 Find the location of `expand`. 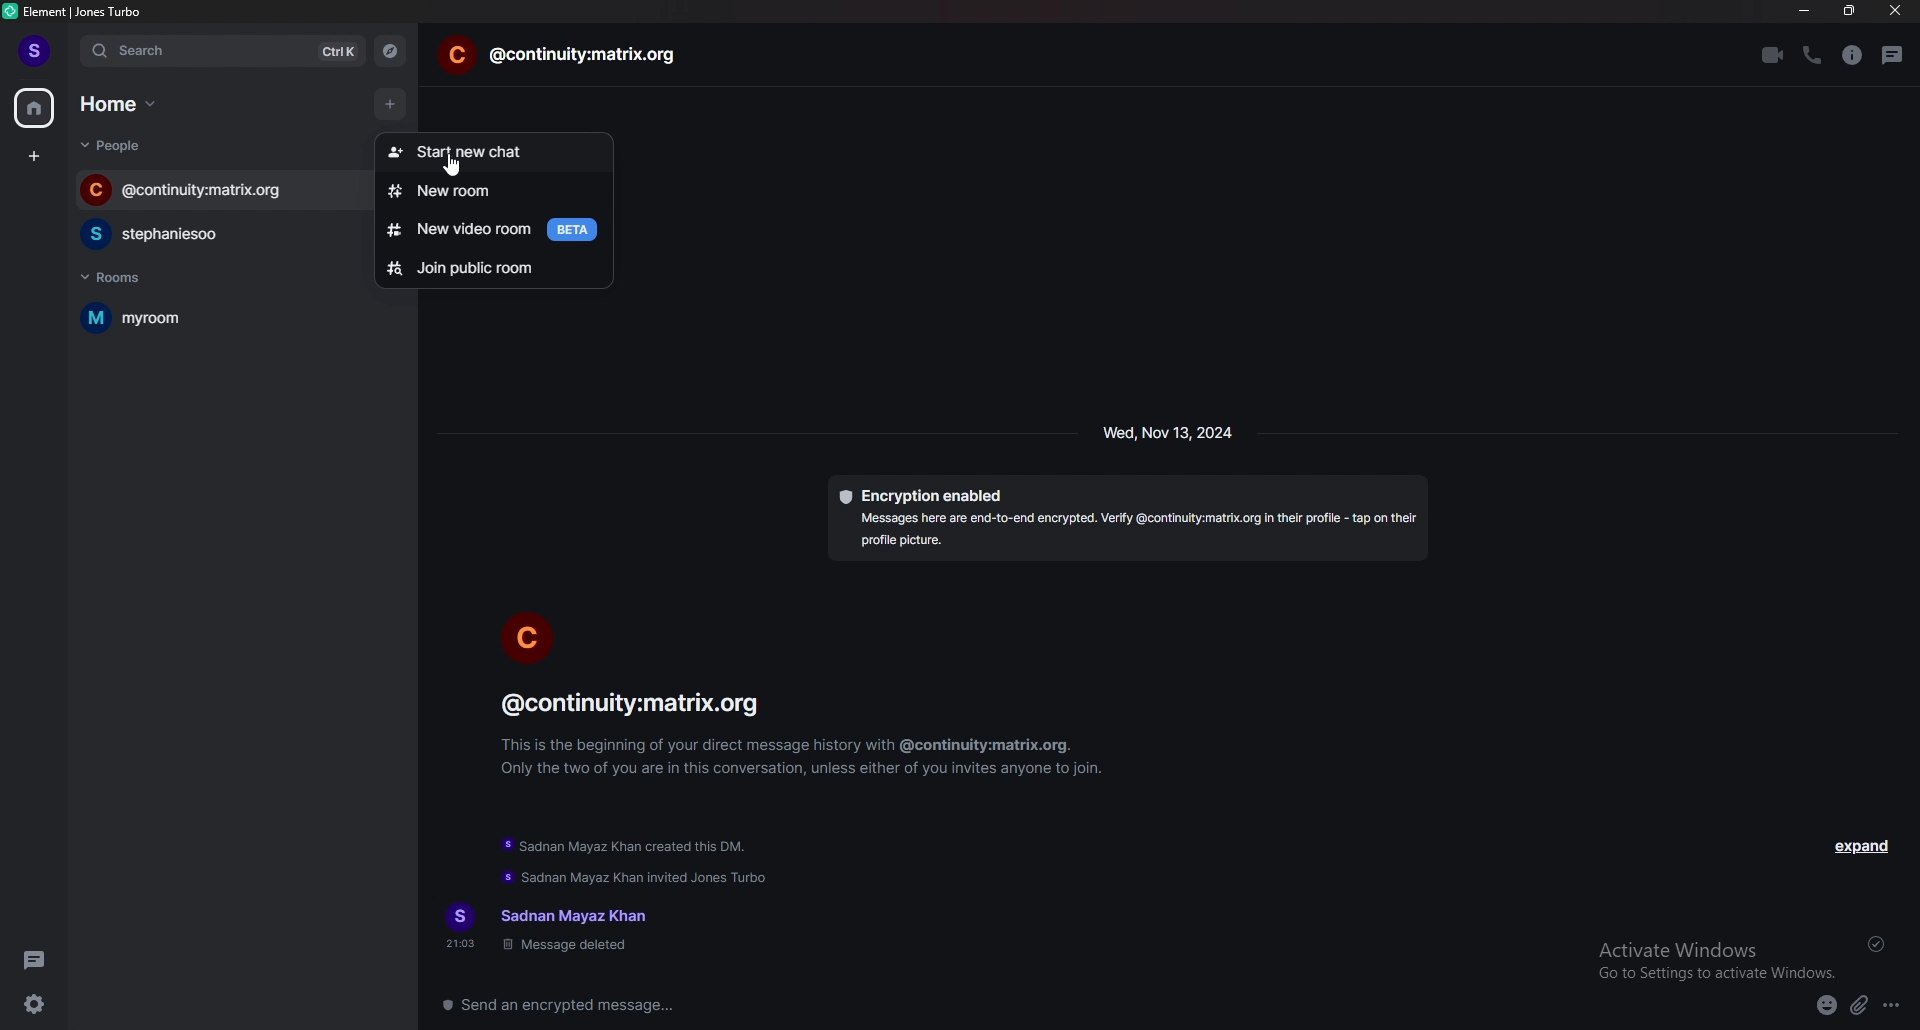

expand is located at coordinates (1860, 846).